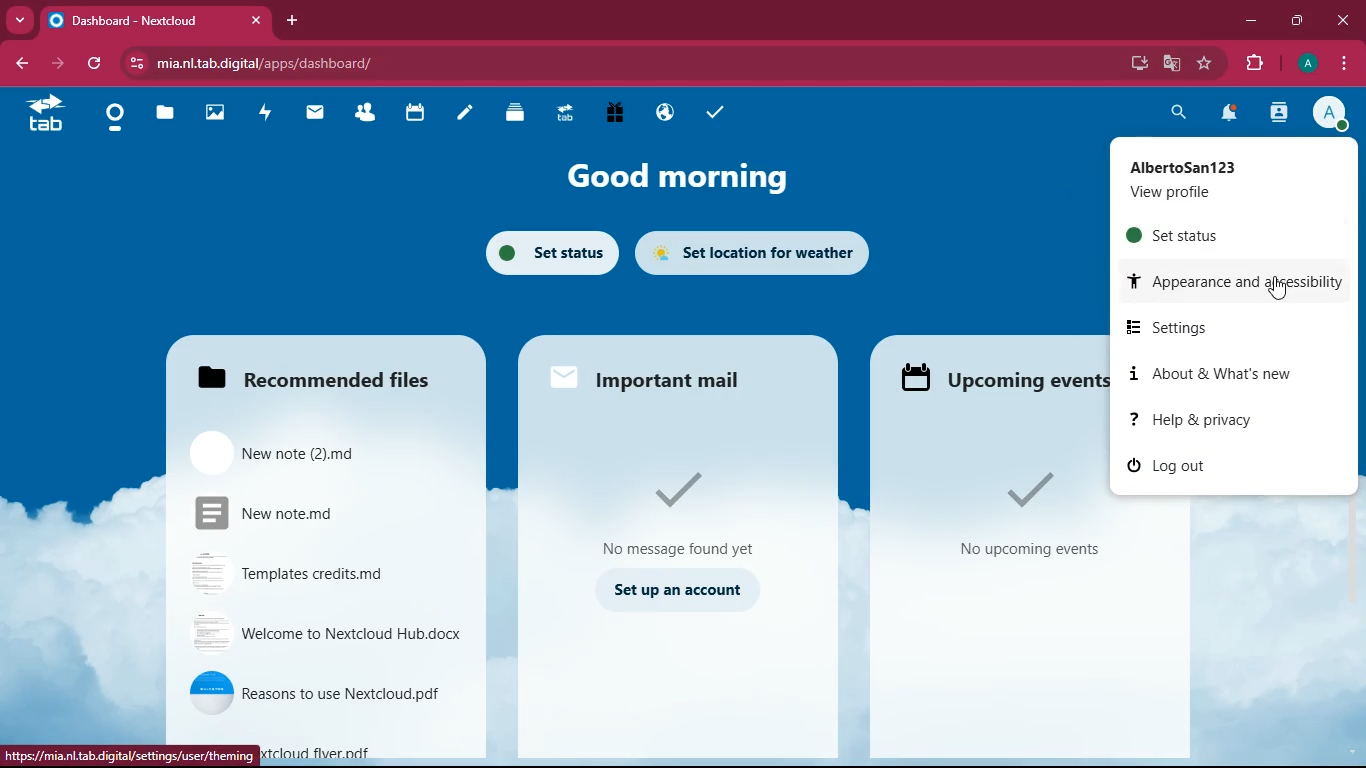 The image size is (1366, 768). I want to click on add tab, so click(292, 21).